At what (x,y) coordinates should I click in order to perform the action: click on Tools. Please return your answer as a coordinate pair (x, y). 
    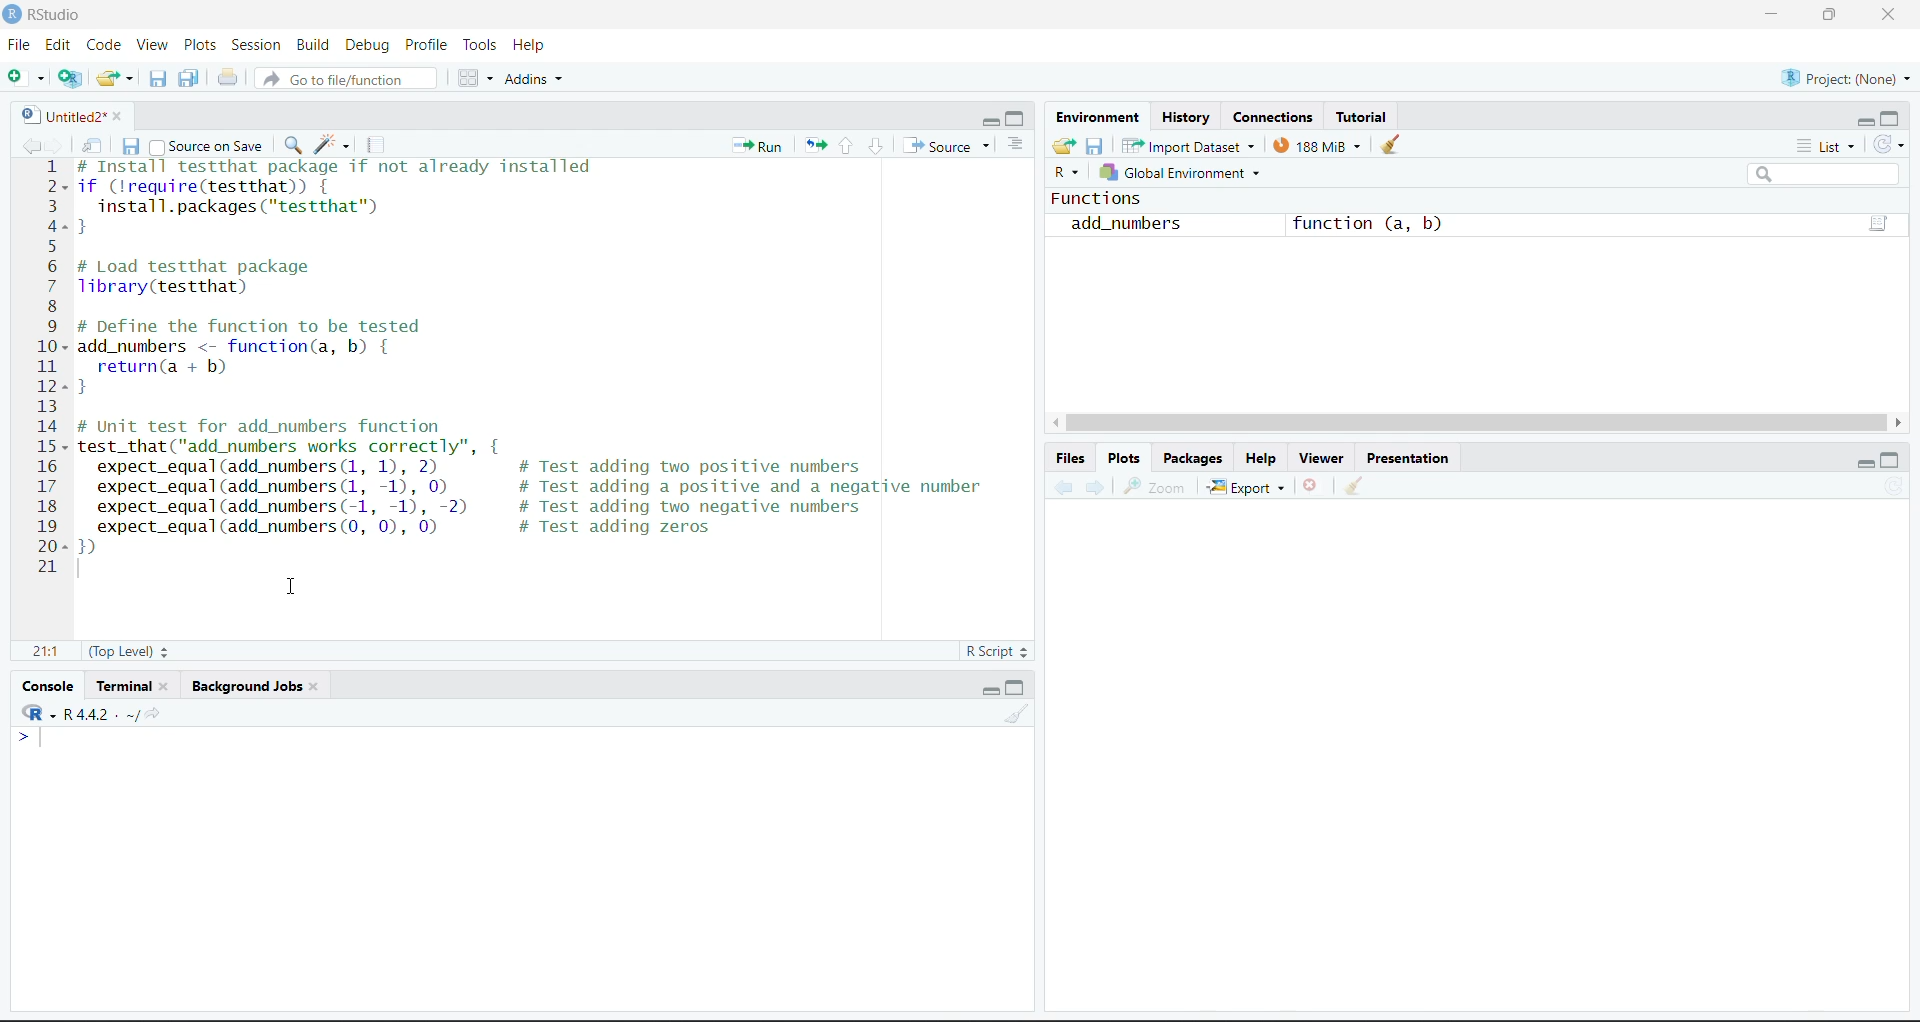
    Looking at the image, I should click on (482, 42).